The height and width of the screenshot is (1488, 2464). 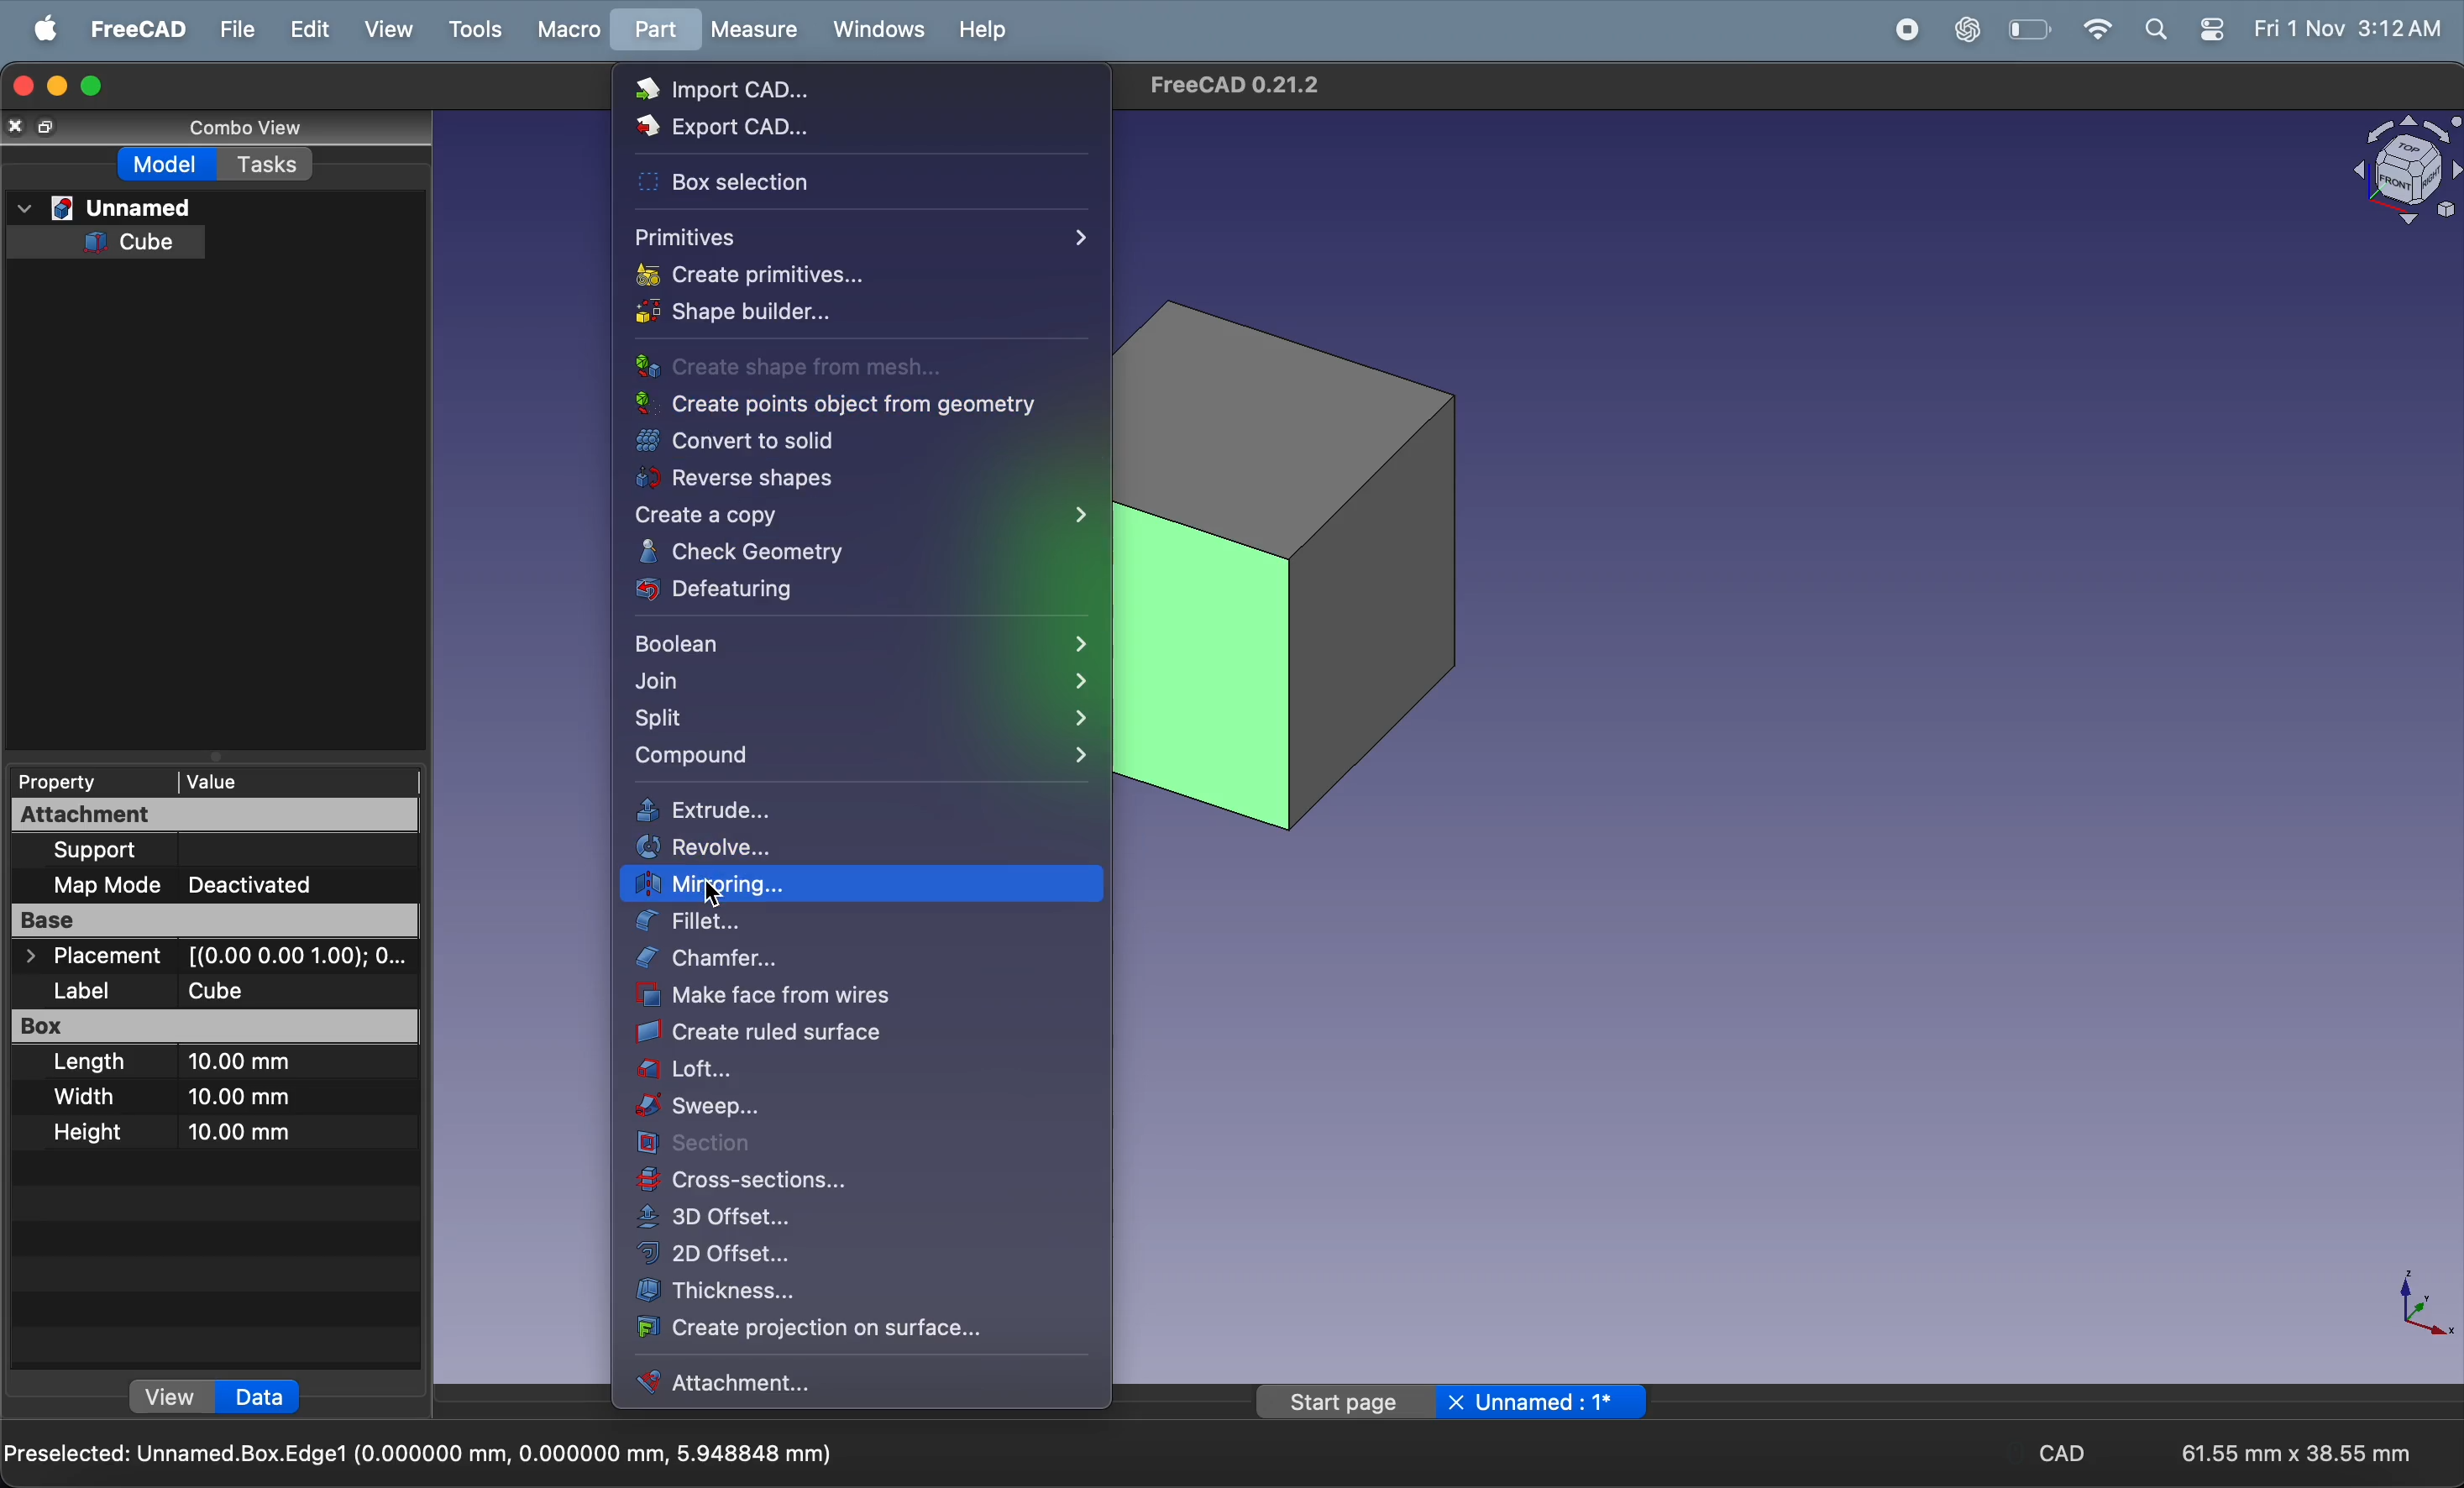 I want to click on close, so click(x=21, y=124).